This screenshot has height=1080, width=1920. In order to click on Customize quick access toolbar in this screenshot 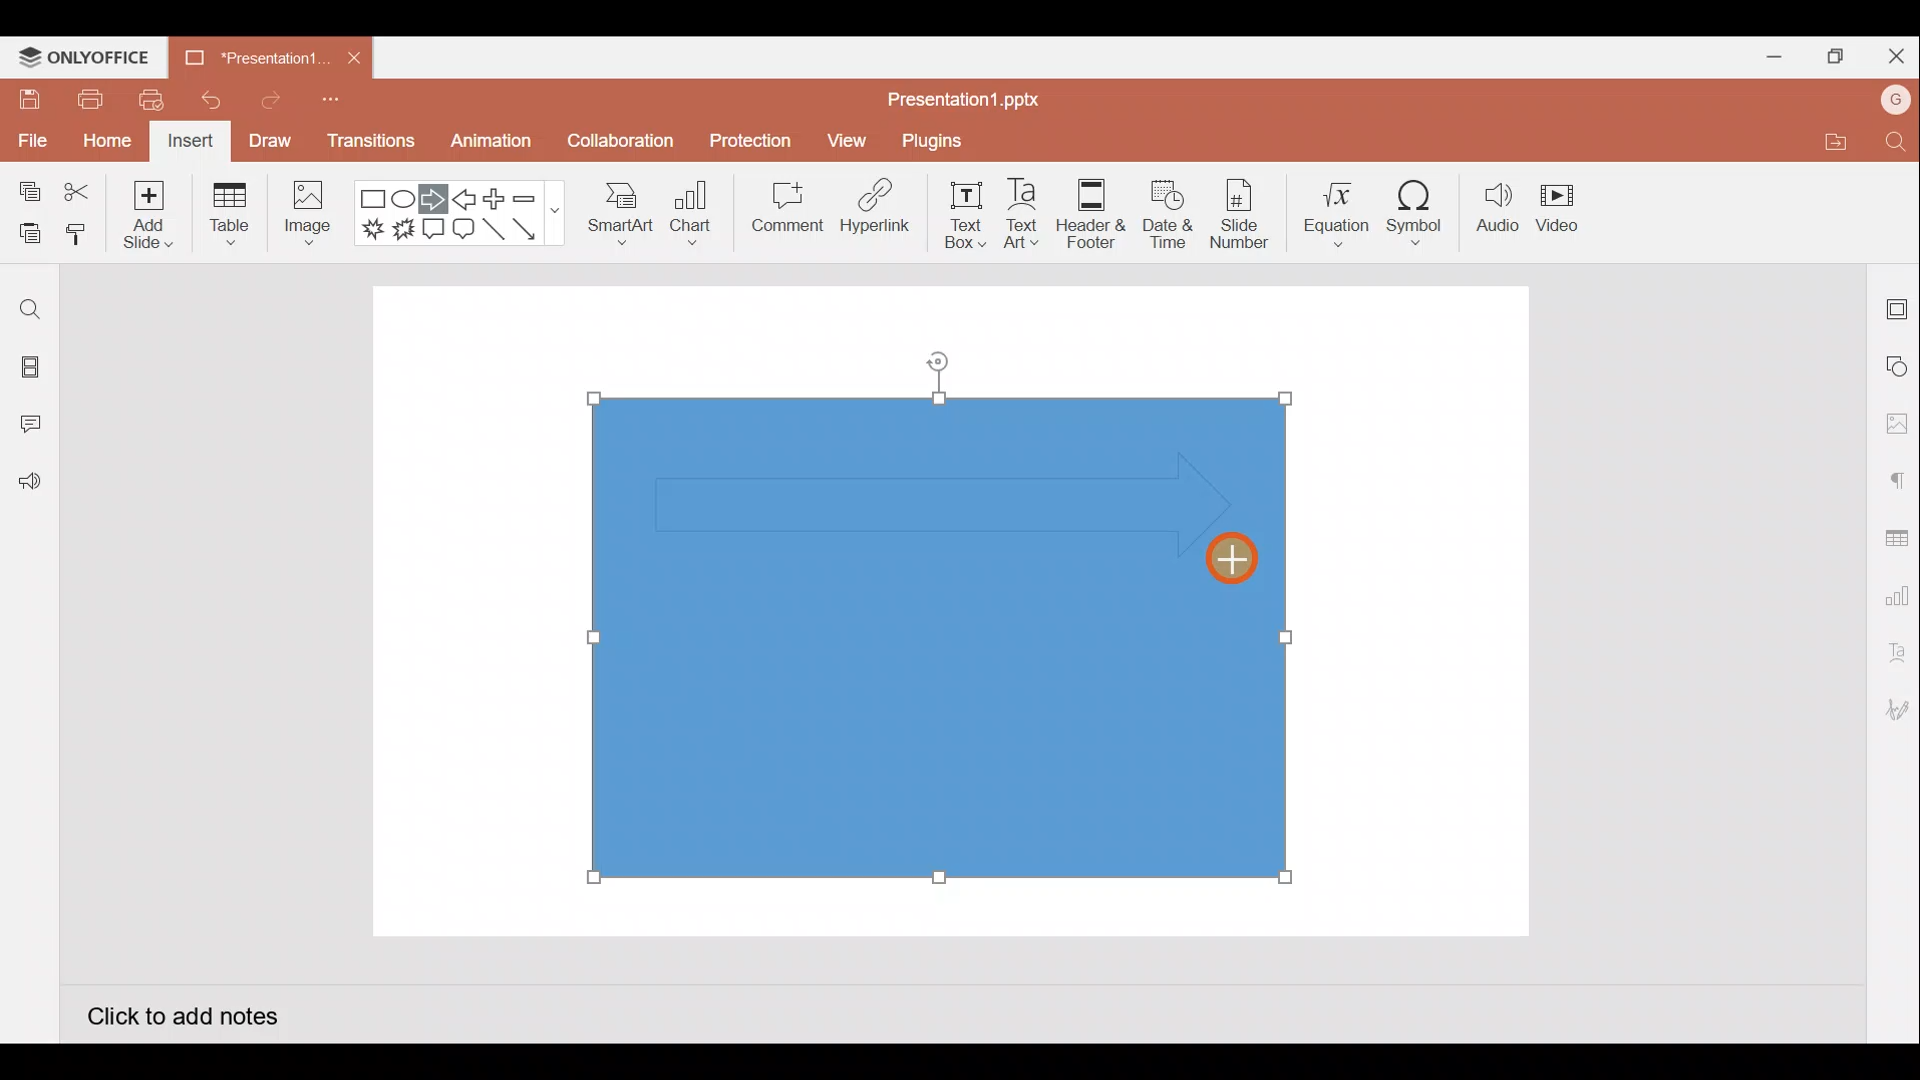, I will do `click(337, 106)`.